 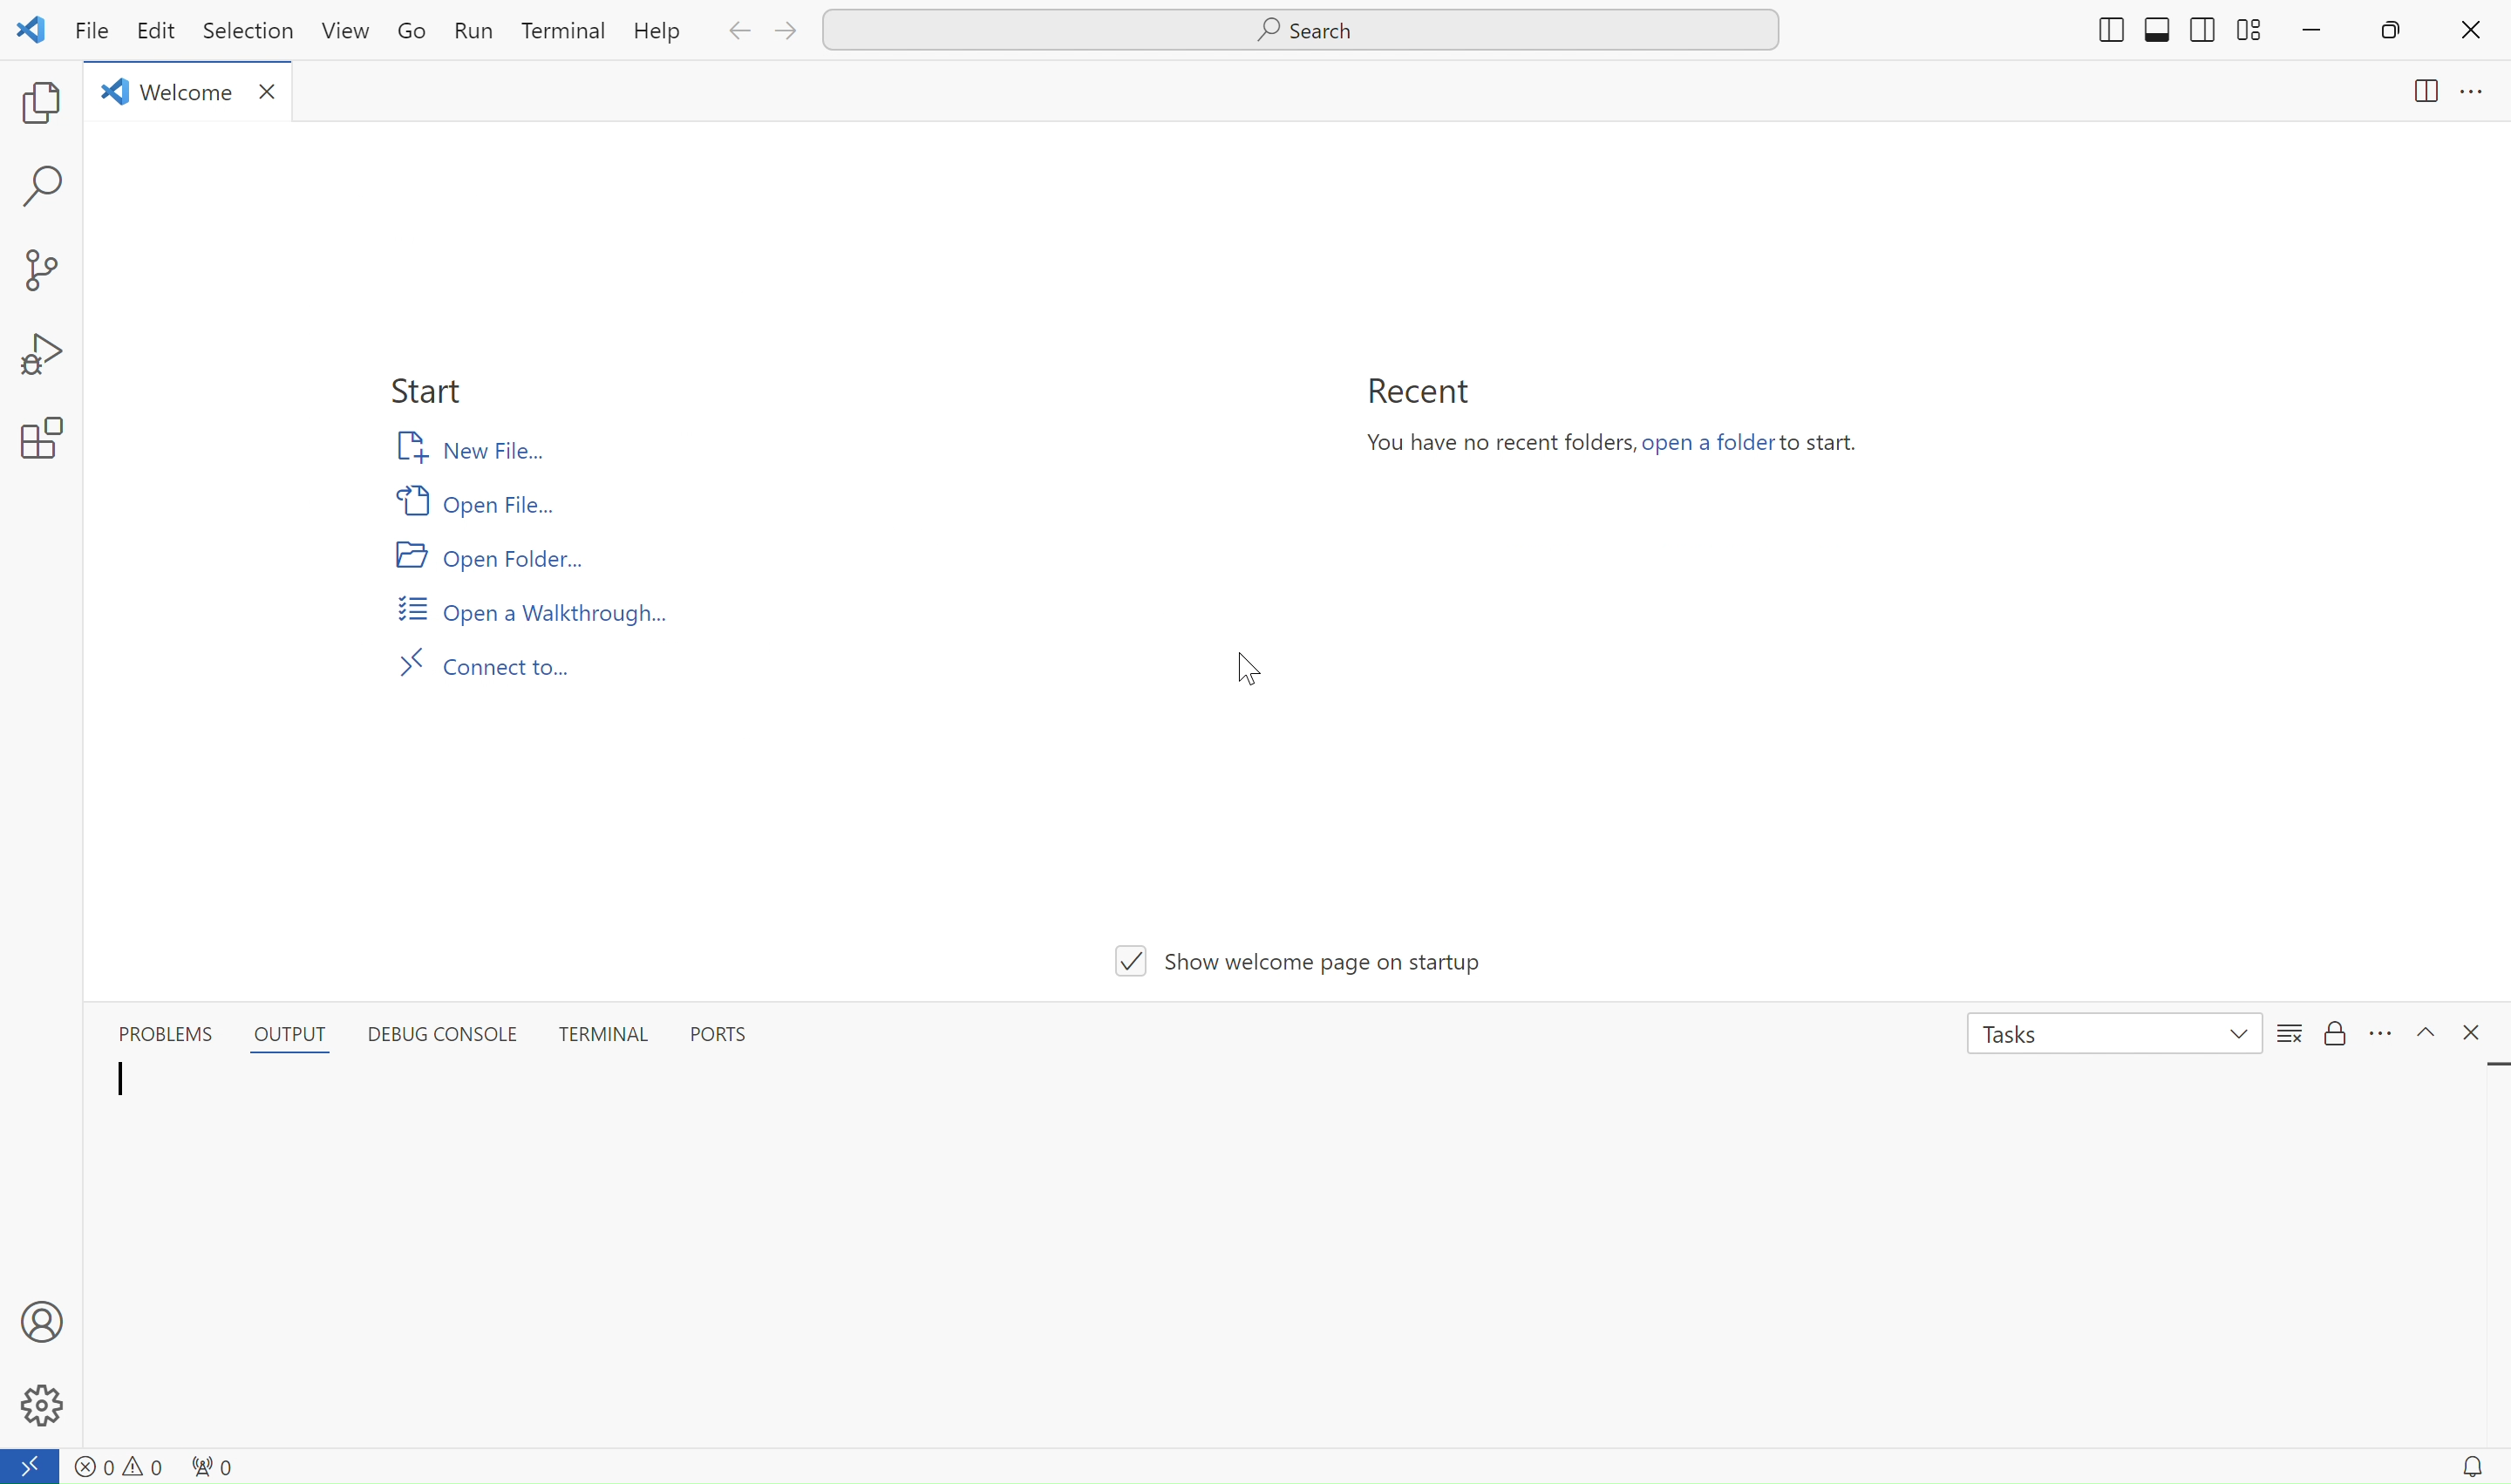 What do you see at coordinates (35, 32) in the screenshot?
I see `logo` at bounding box center [35, 32].